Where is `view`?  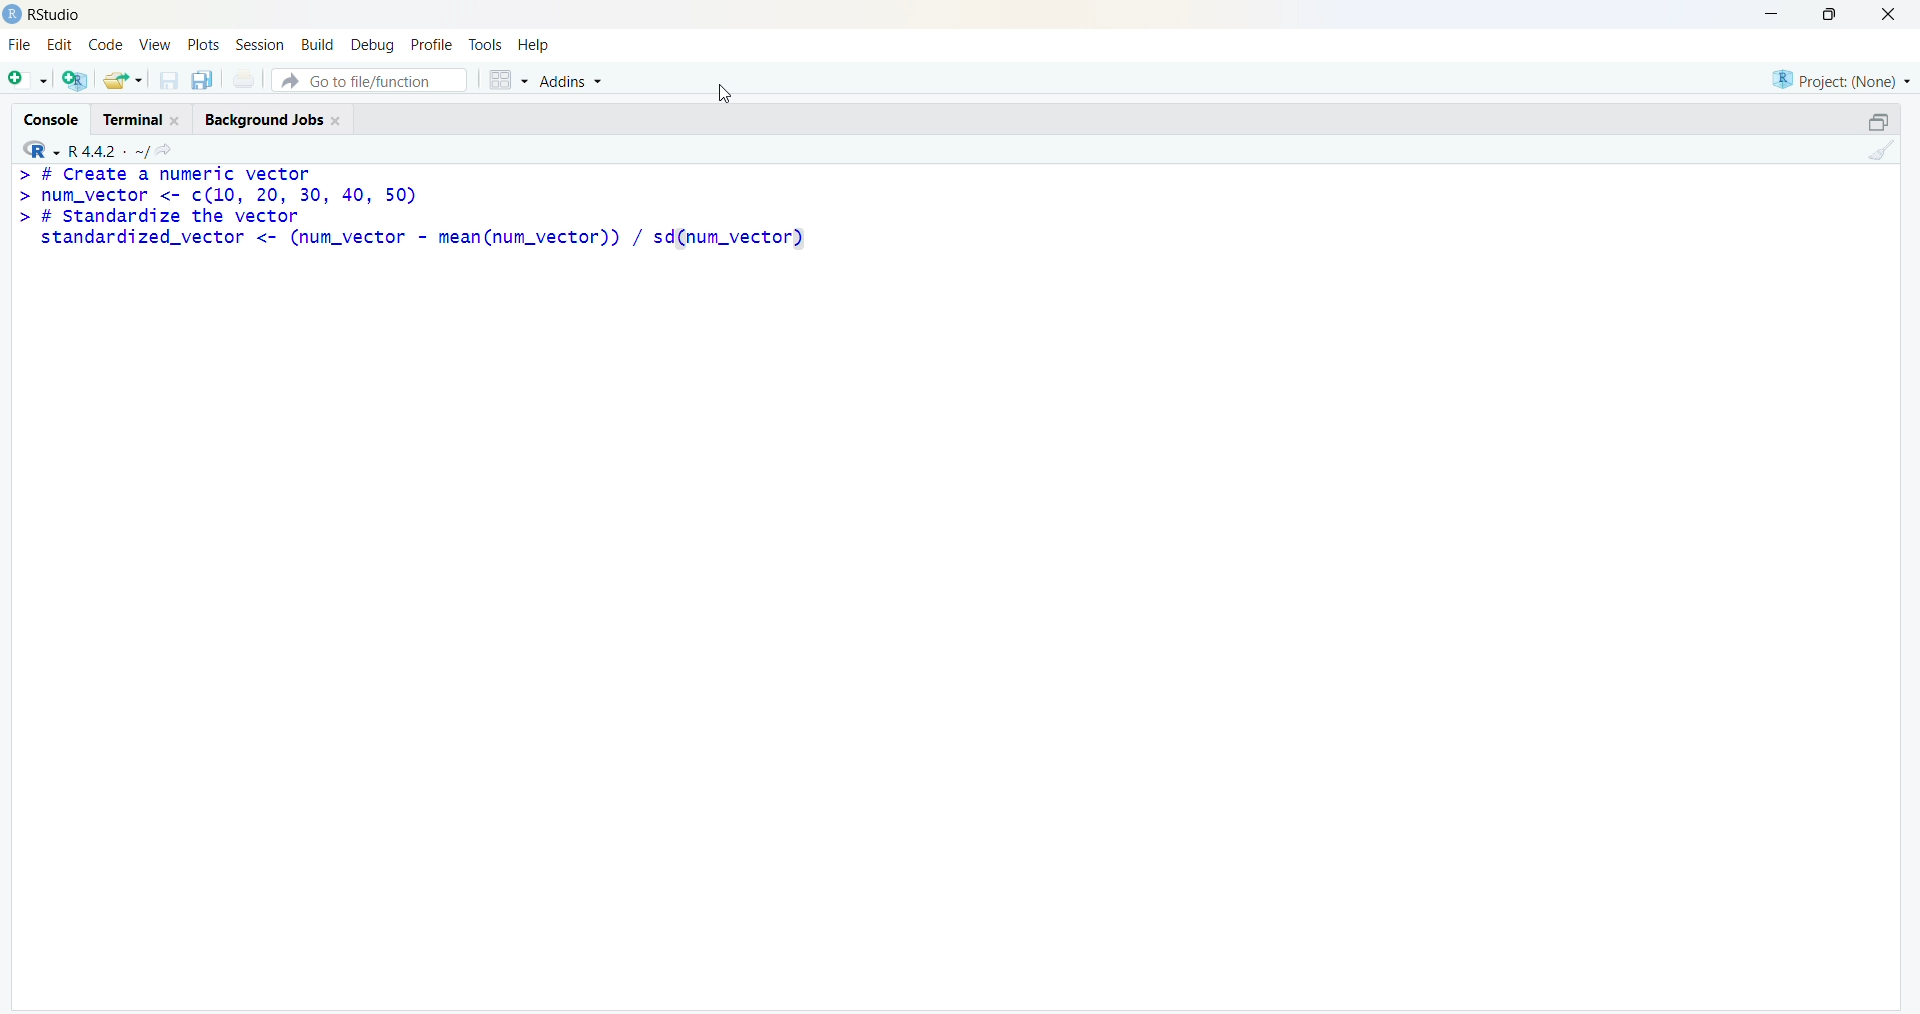
view is located at coordinates (155, 45).